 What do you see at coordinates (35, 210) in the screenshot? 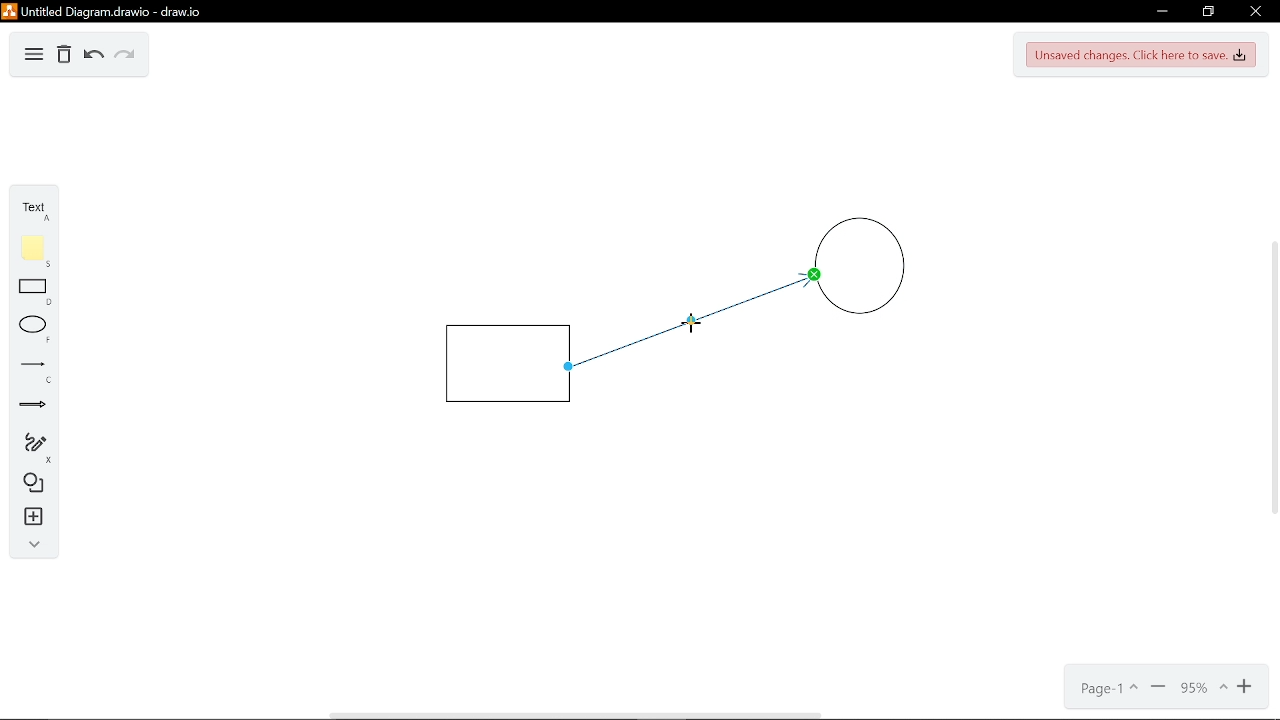
I see `Text` at bounding box center [35, 210].